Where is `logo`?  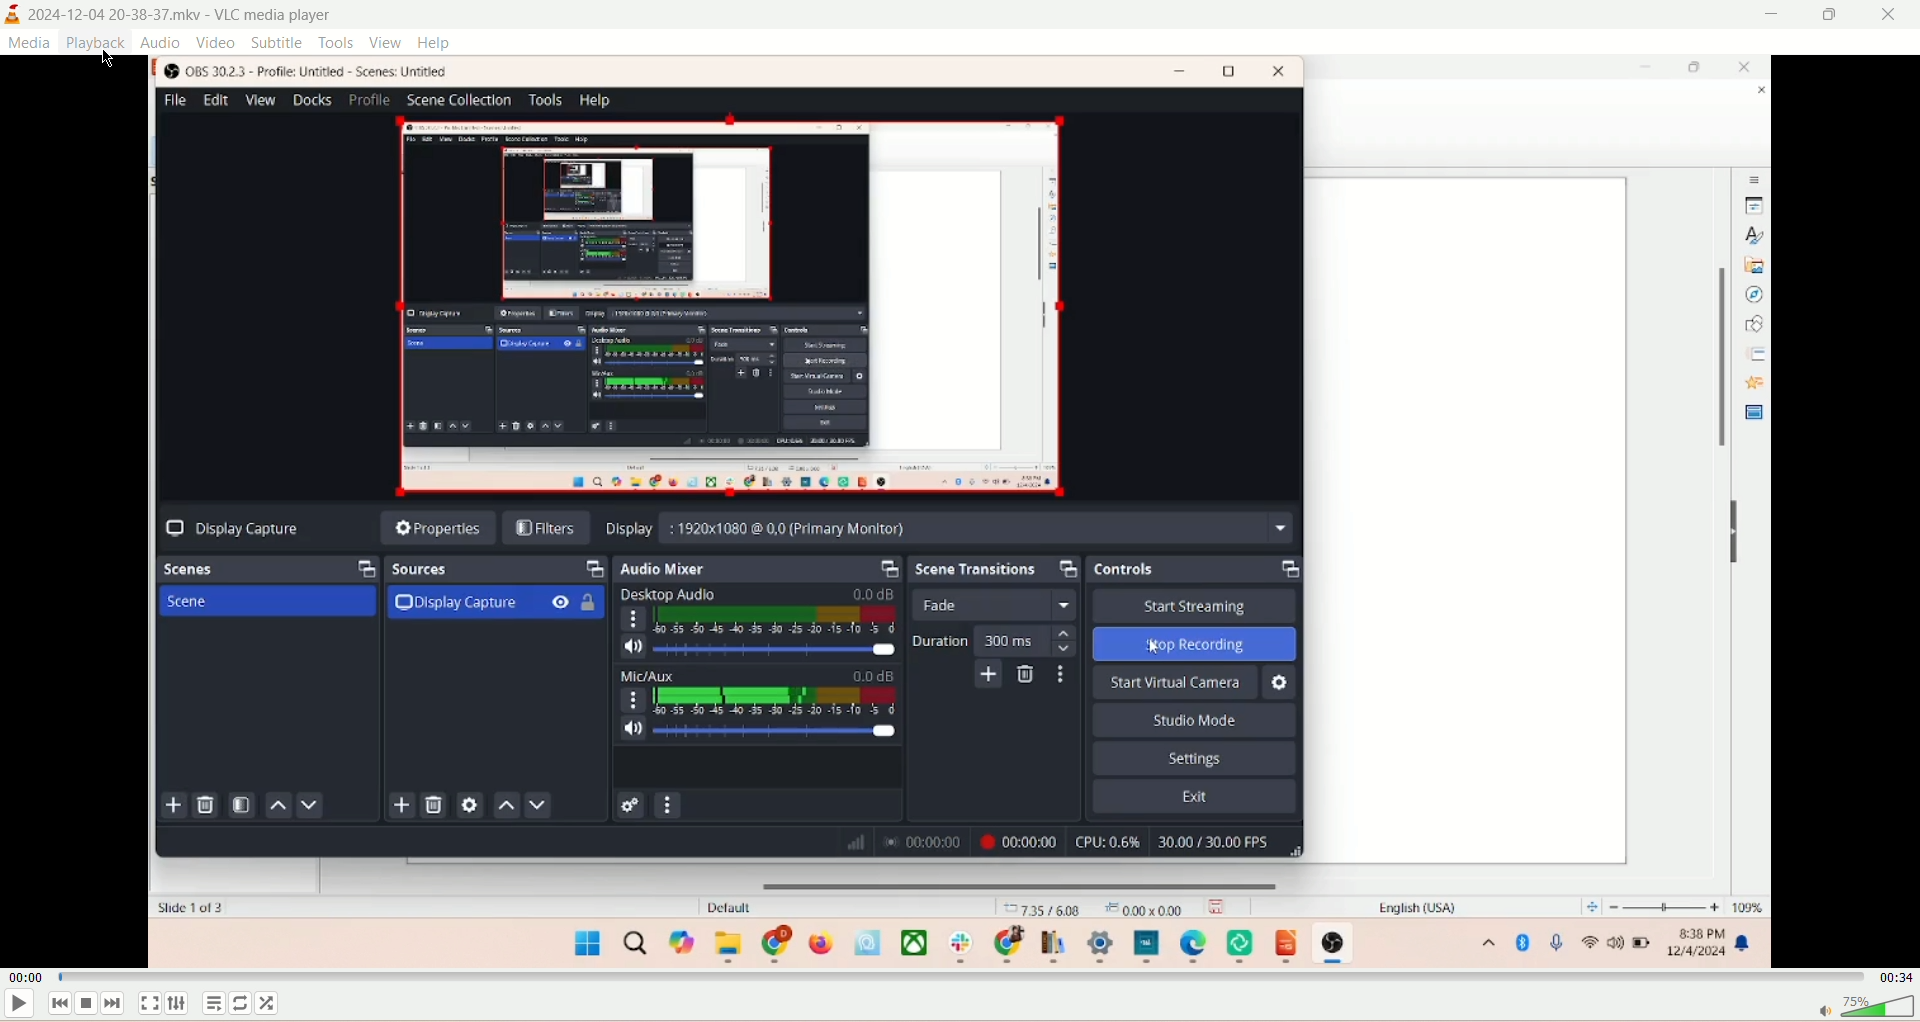
logo is located at coordinates (13, 16).